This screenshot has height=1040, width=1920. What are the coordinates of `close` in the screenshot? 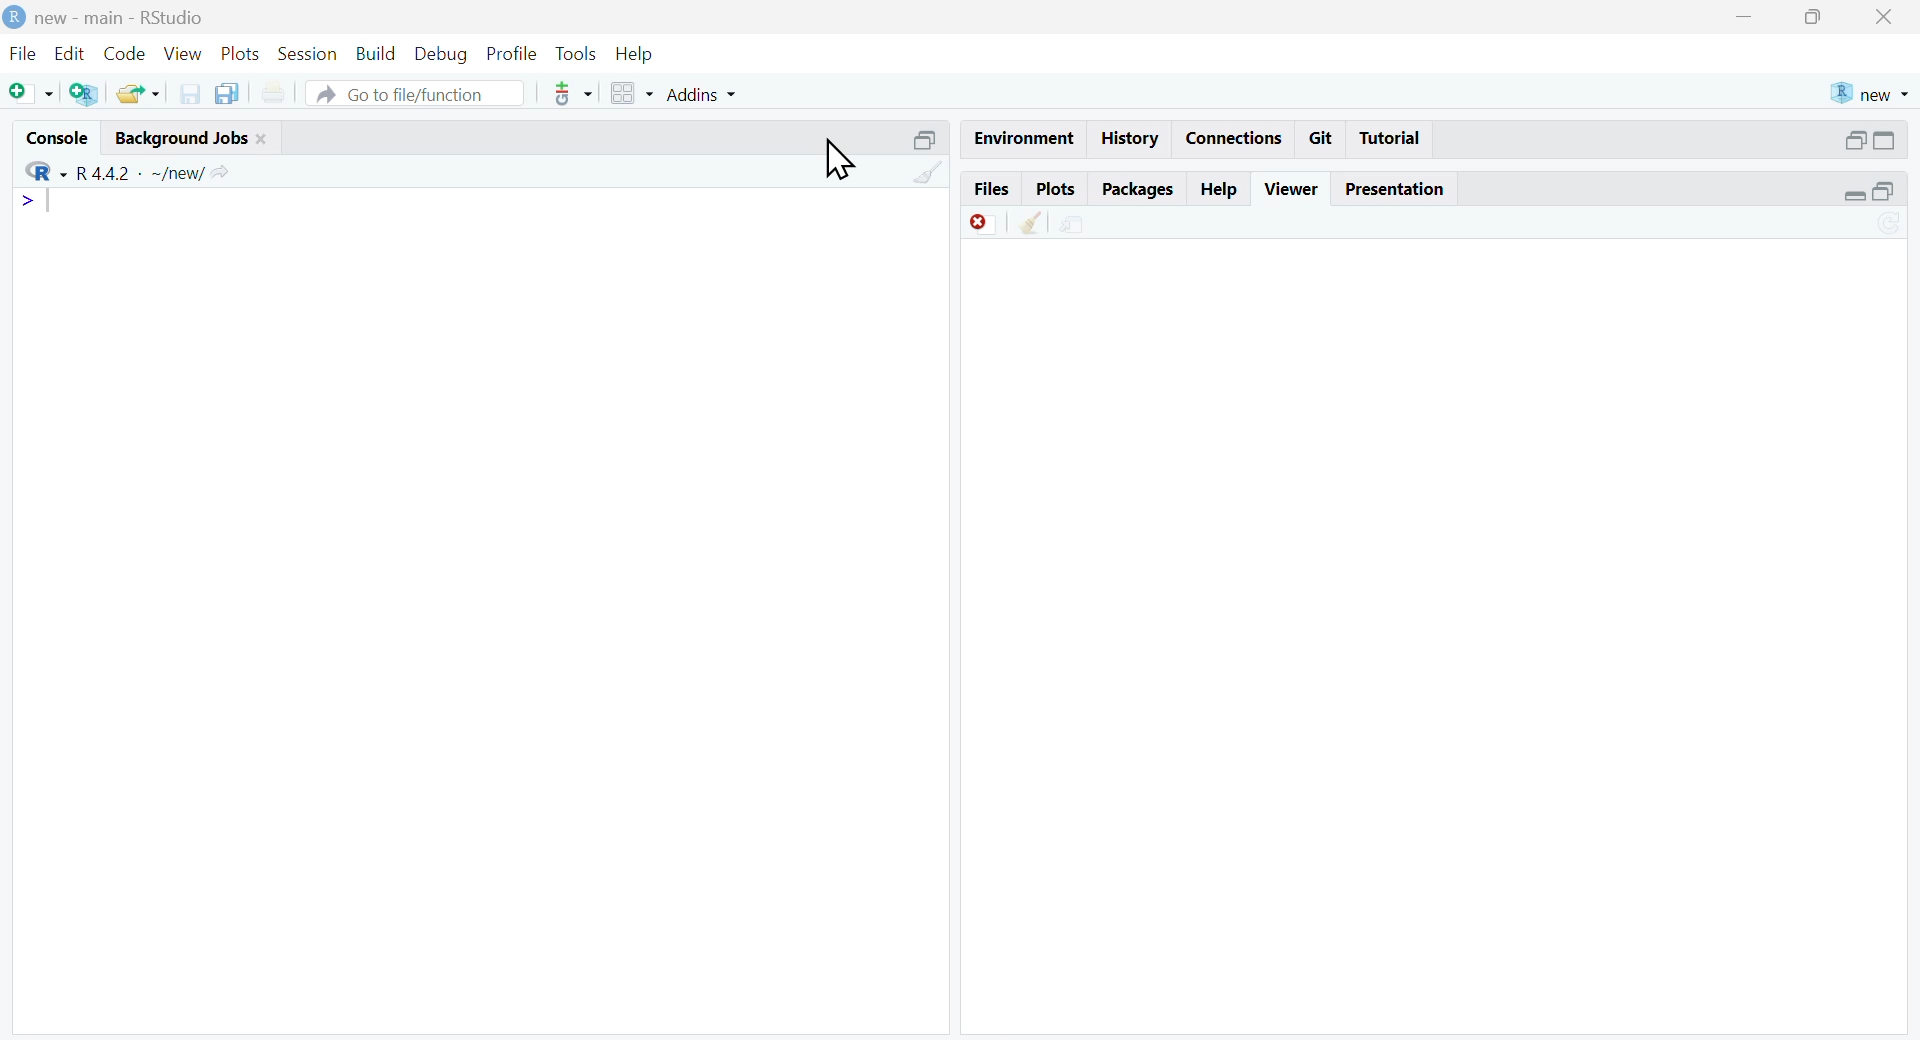 It's located at (1884, 17).